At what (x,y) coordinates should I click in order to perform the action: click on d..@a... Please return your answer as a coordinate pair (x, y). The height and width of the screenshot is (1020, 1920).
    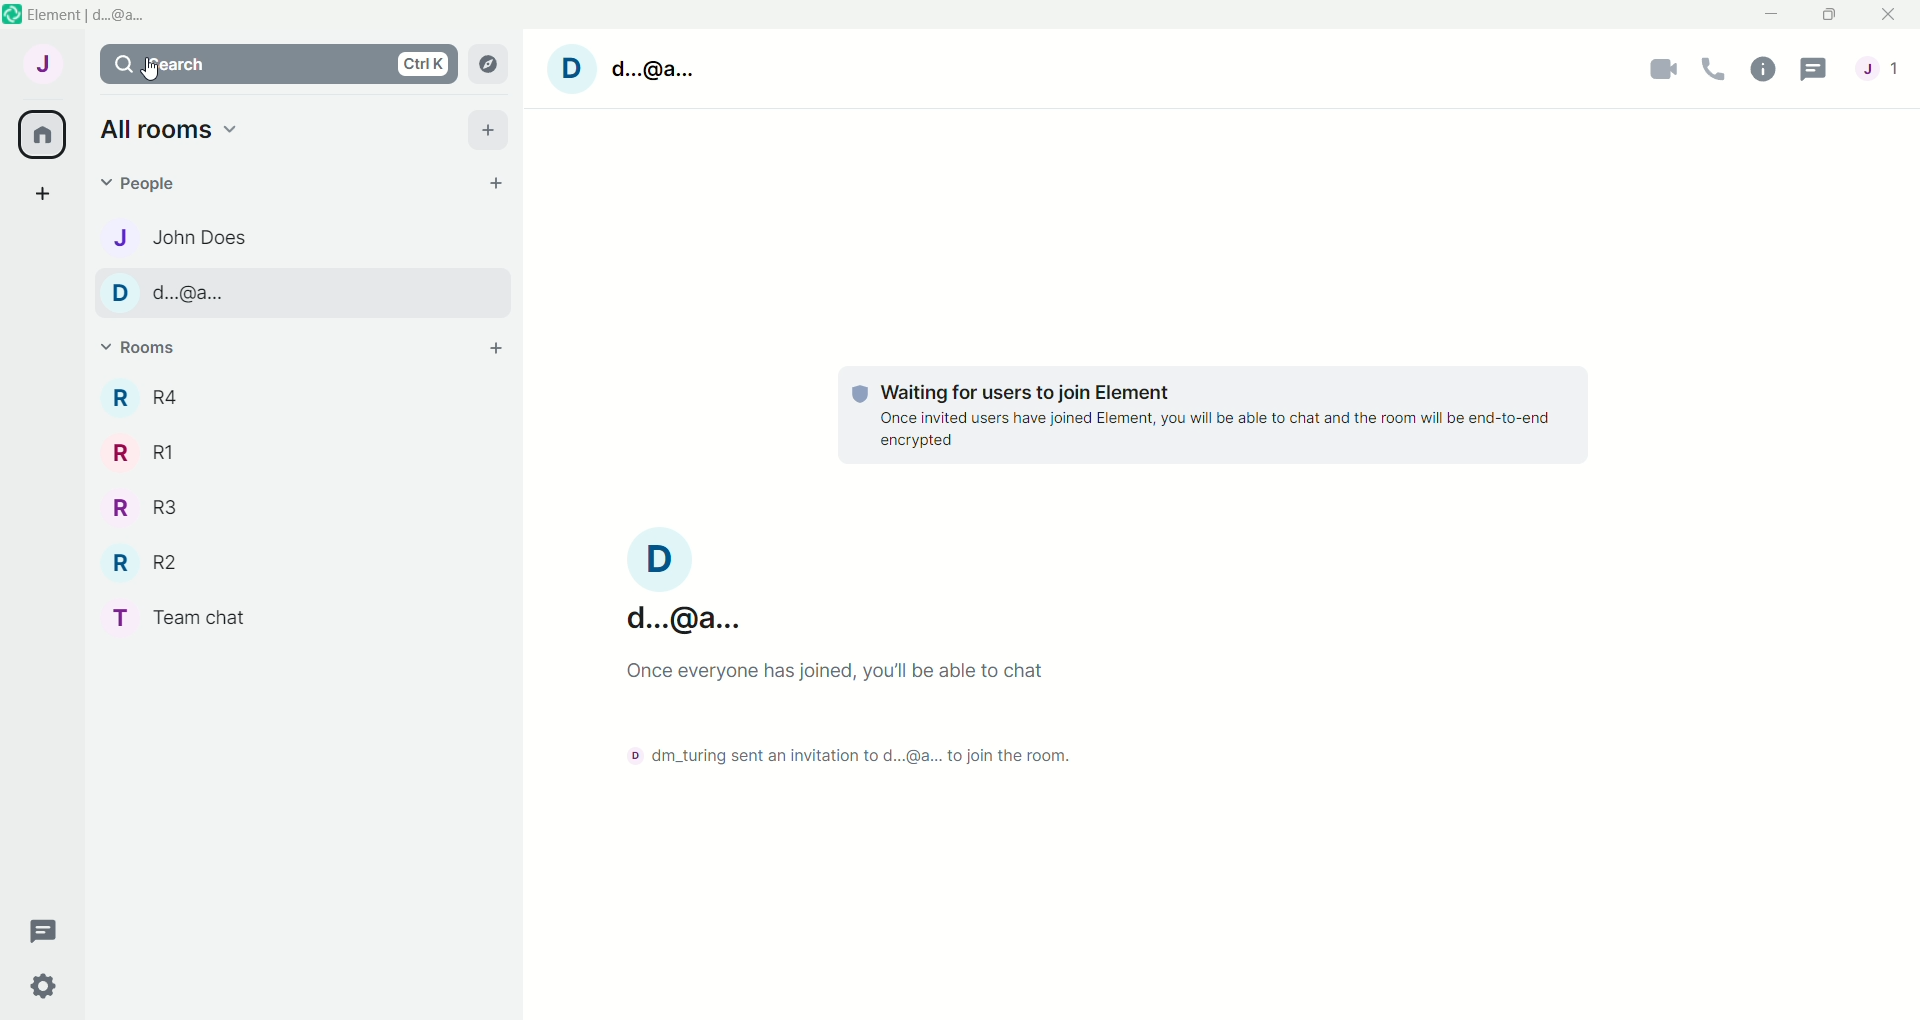
    Looking at the image, I should click on (680, 585).